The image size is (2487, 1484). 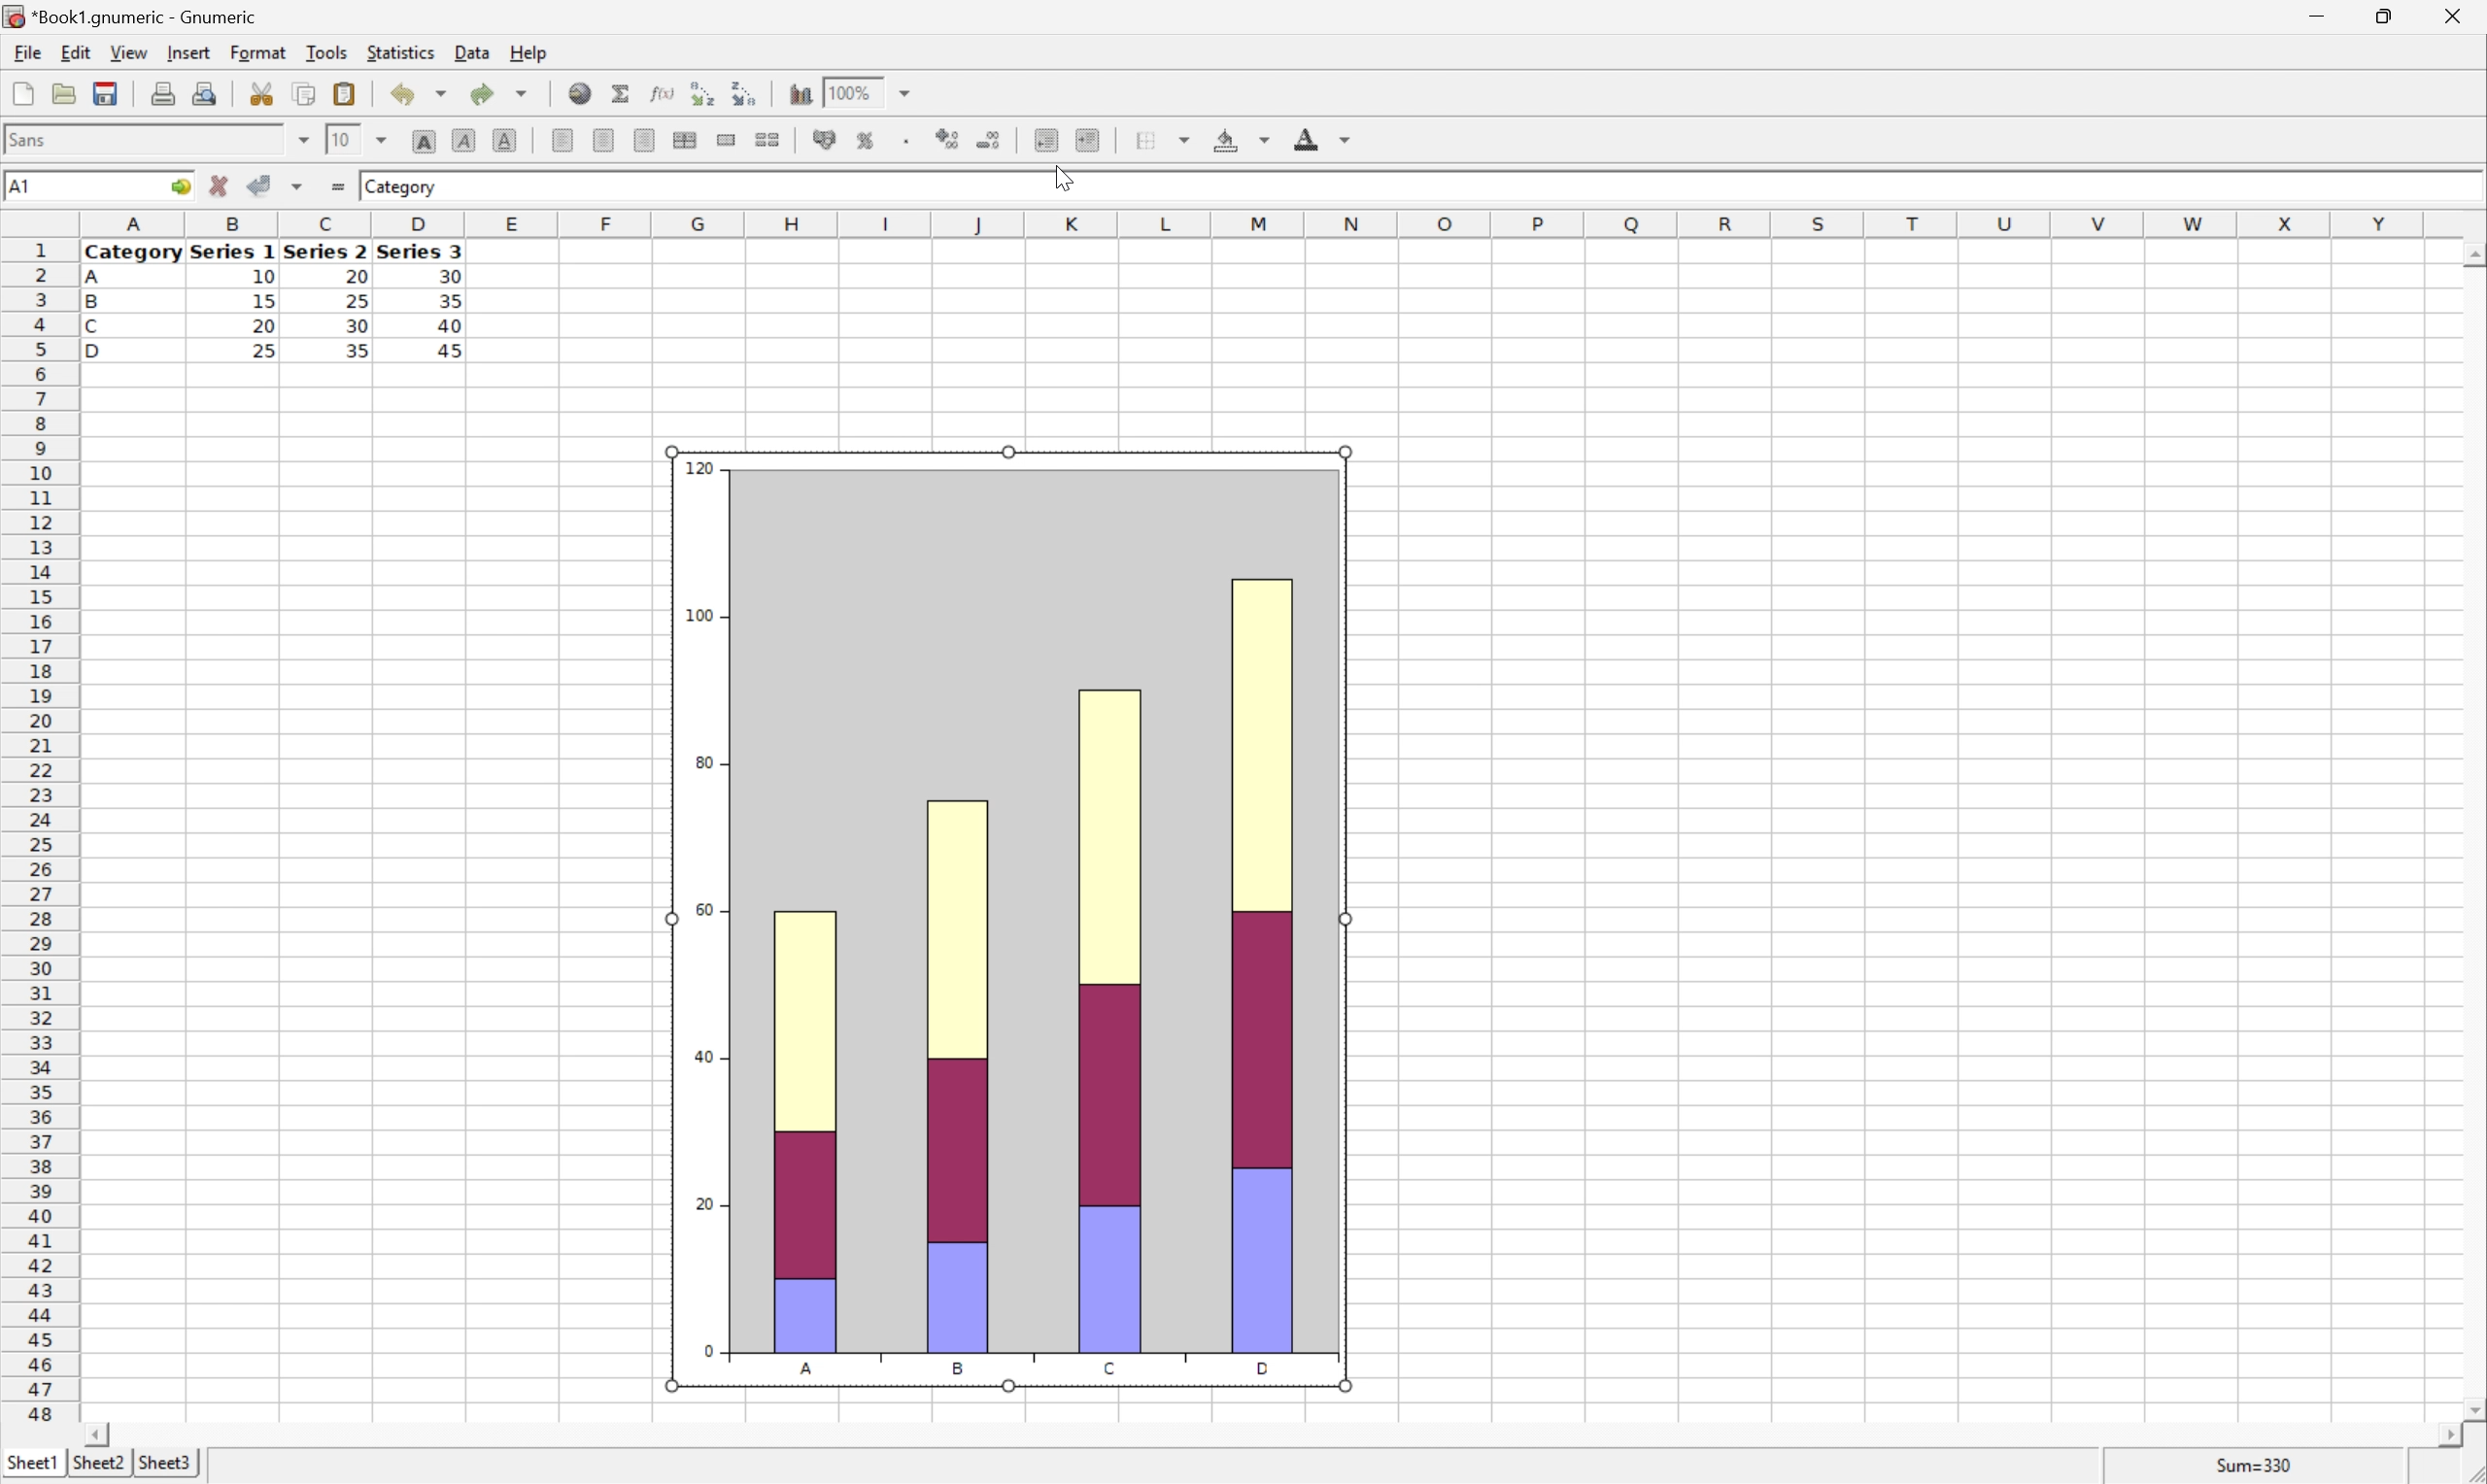 What do you see at coordinates (100, 1435) in the screenshot?
I see `Scroll Left` at bounding box center [100, 1435].